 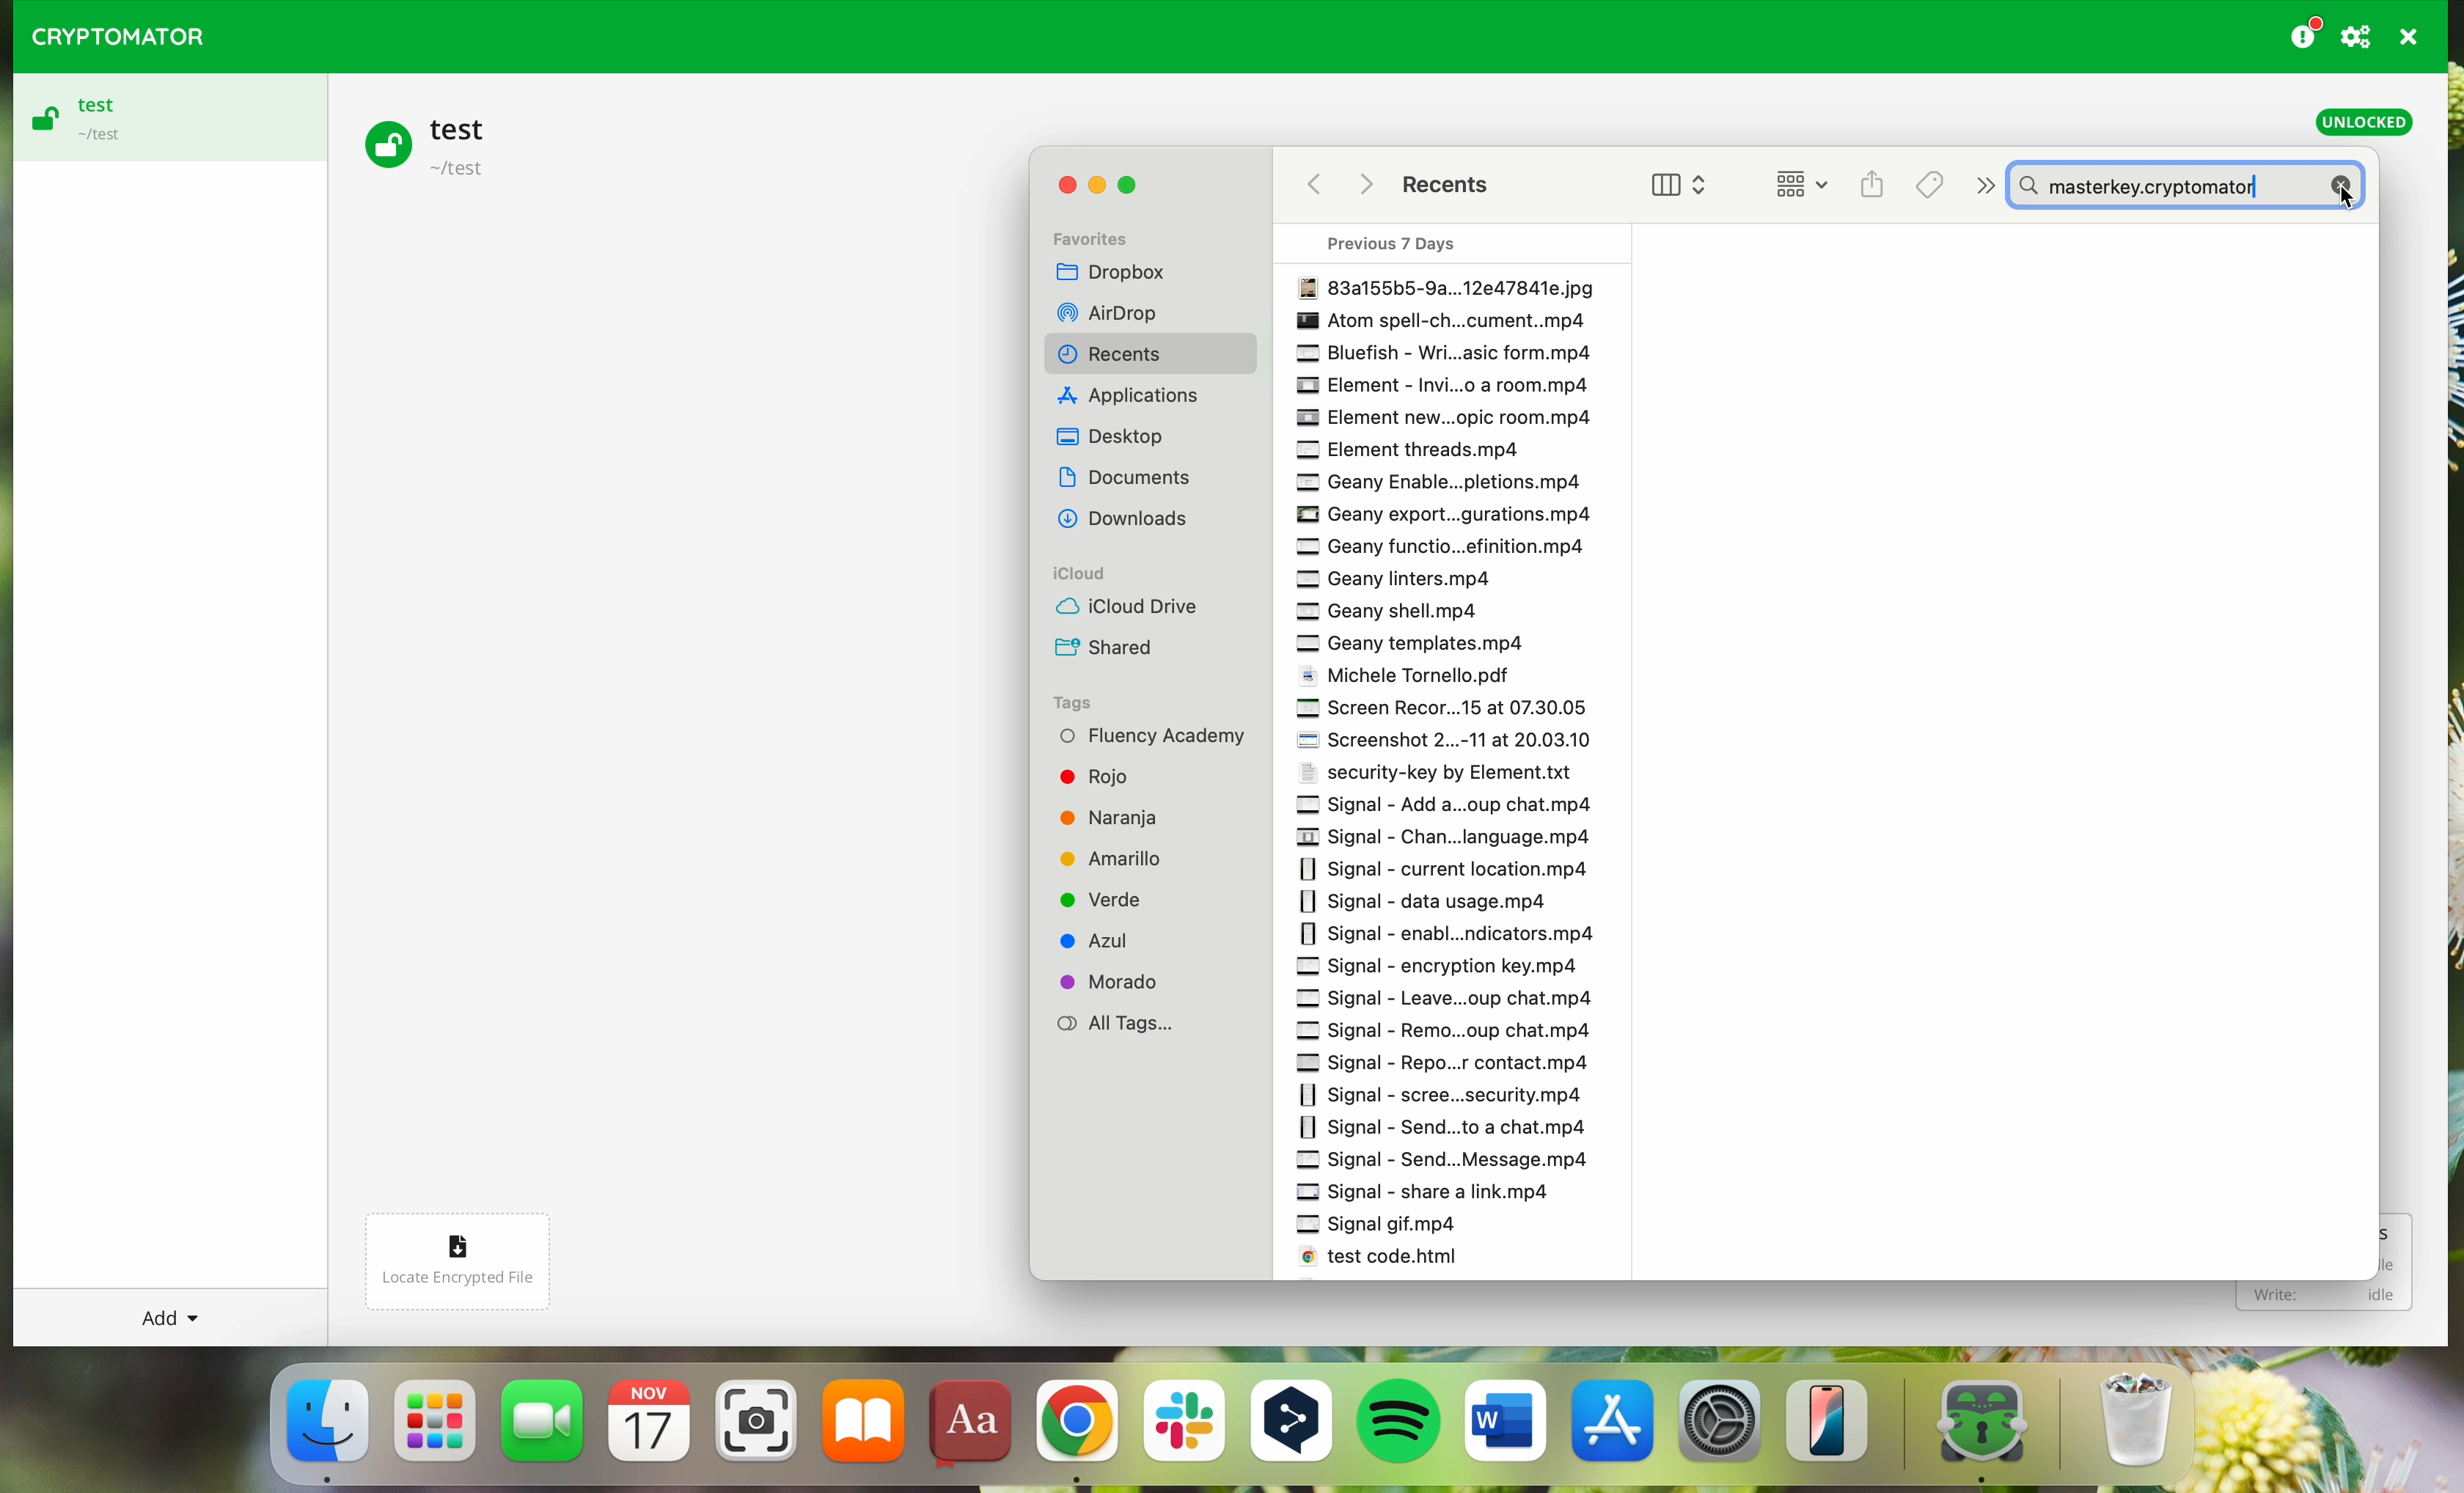 What do you see at coordinates (1836, 1428) in the screenshot?
I see `iphone mirroning` at bounding box center [1836, 1428].